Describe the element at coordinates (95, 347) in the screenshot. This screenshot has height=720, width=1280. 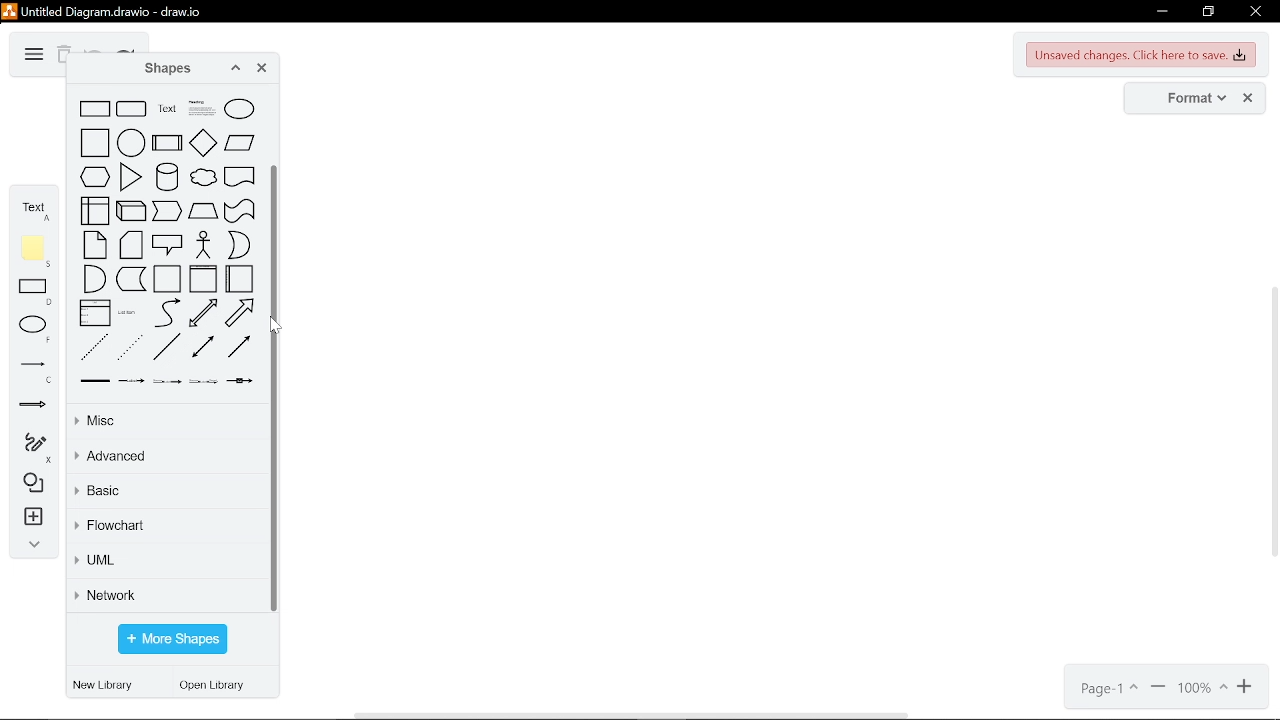
I see `dashed line` at that location.